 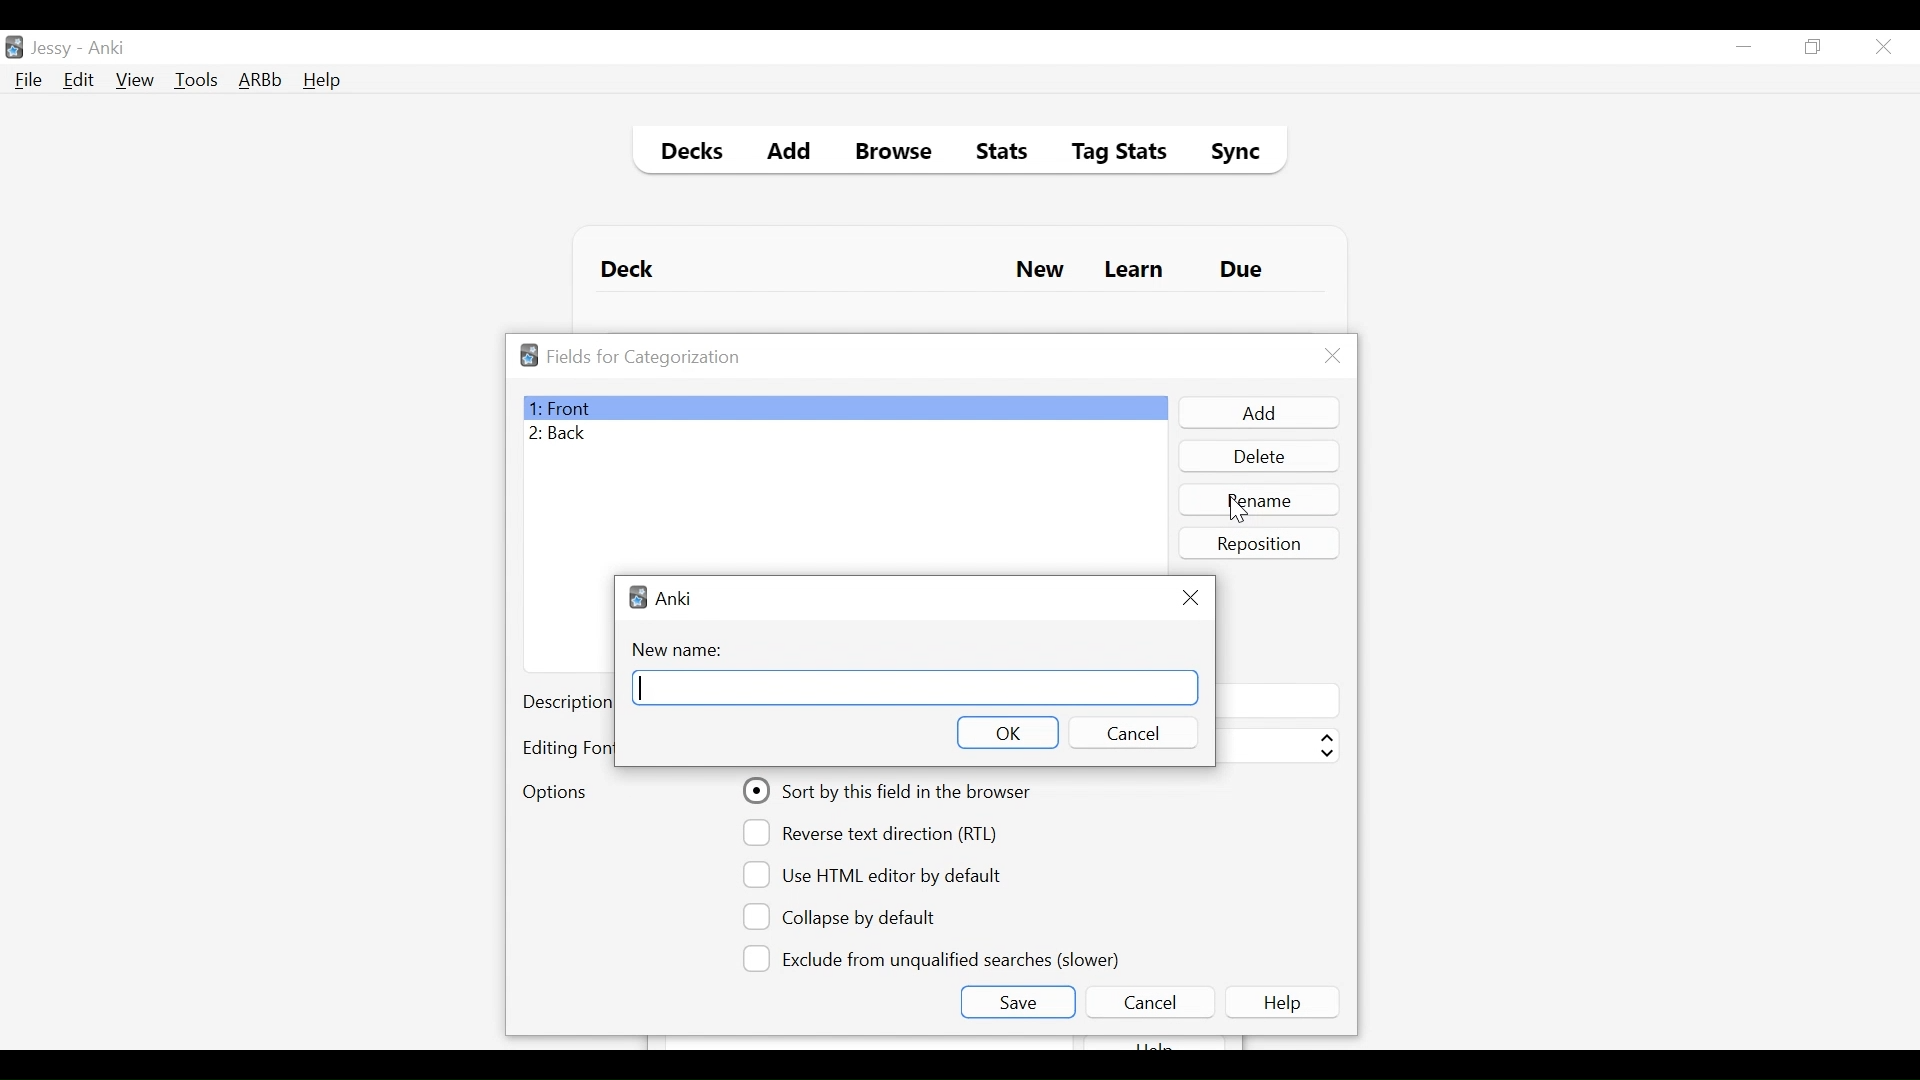 What do you see at coordinates (1228, 154) in the screenshot?
I see `Sybc` at bounding box center [1228, 154].